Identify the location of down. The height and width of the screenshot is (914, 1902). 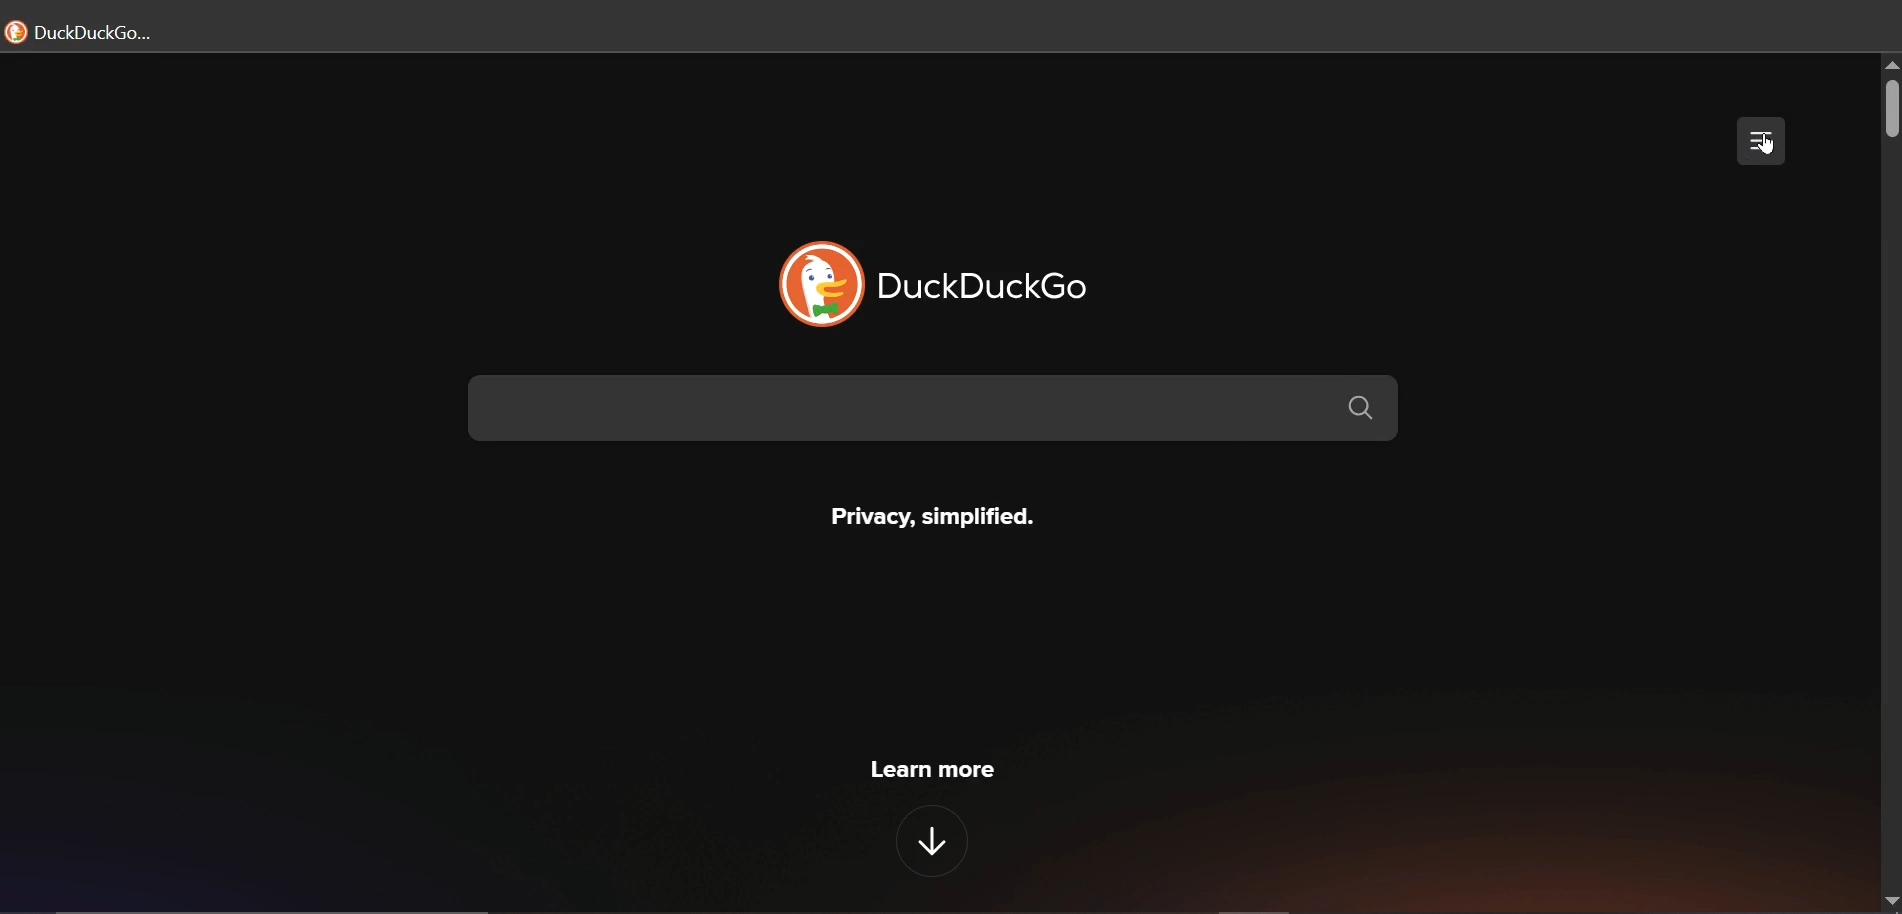
(926, 836).